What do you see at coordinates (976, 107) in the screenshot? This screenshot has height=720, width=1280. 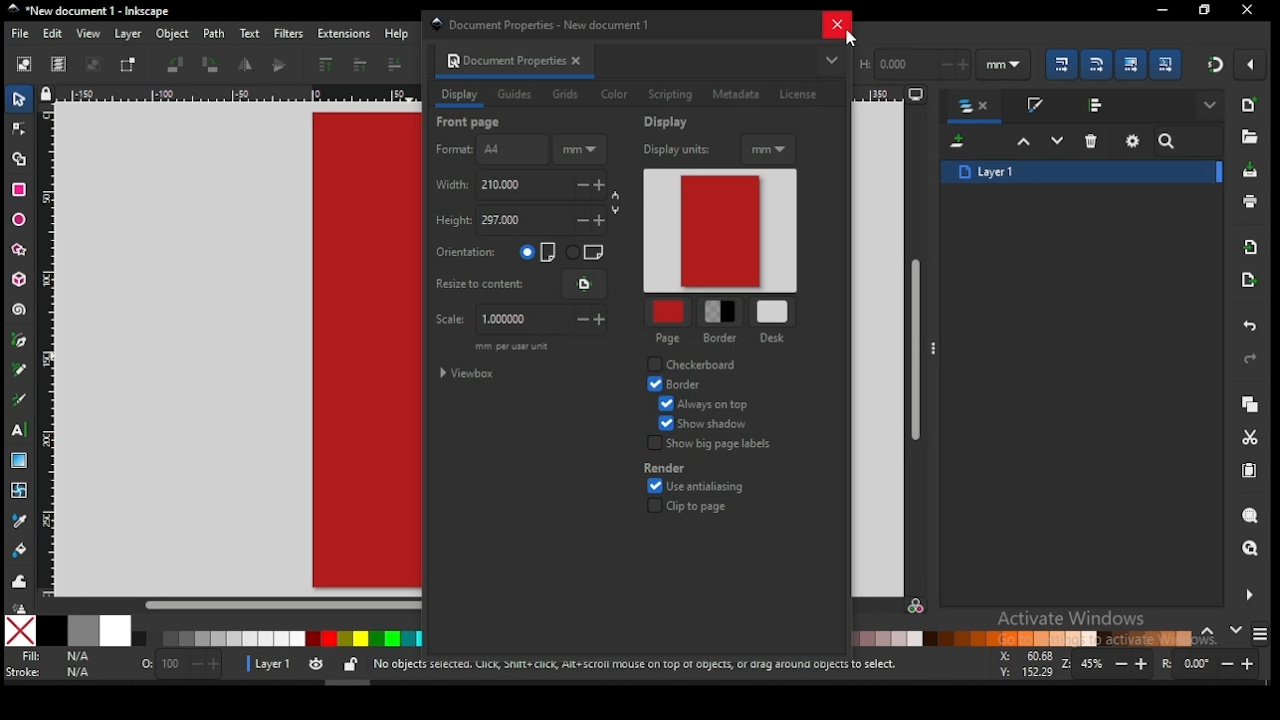 I see `layers and objects` at bounding box center [976, 107].